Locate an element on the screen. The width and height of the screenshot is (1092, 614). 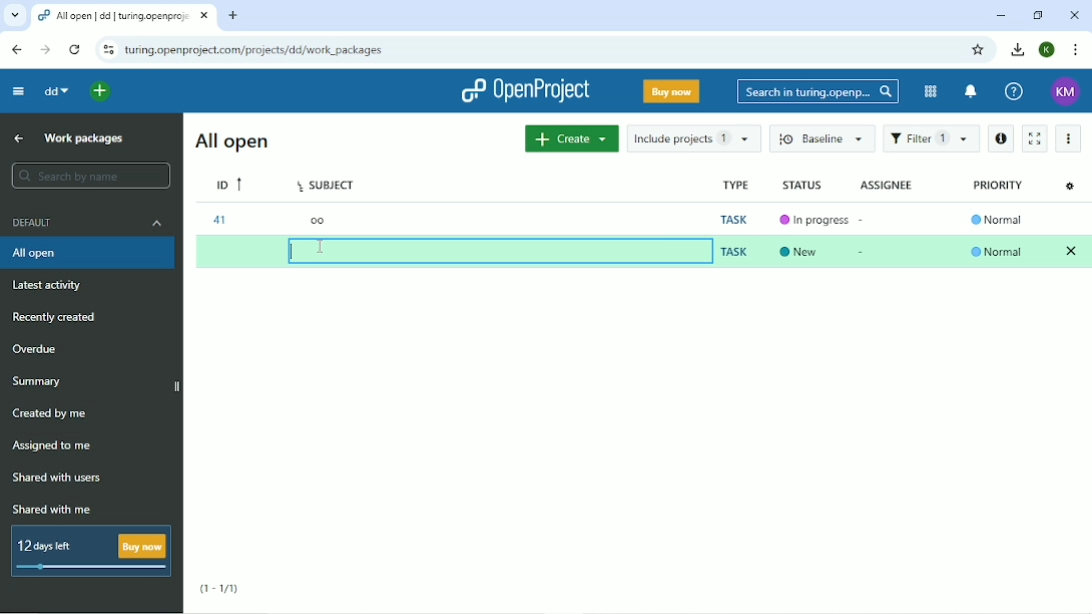
Search is located at coordinates (818, 91).